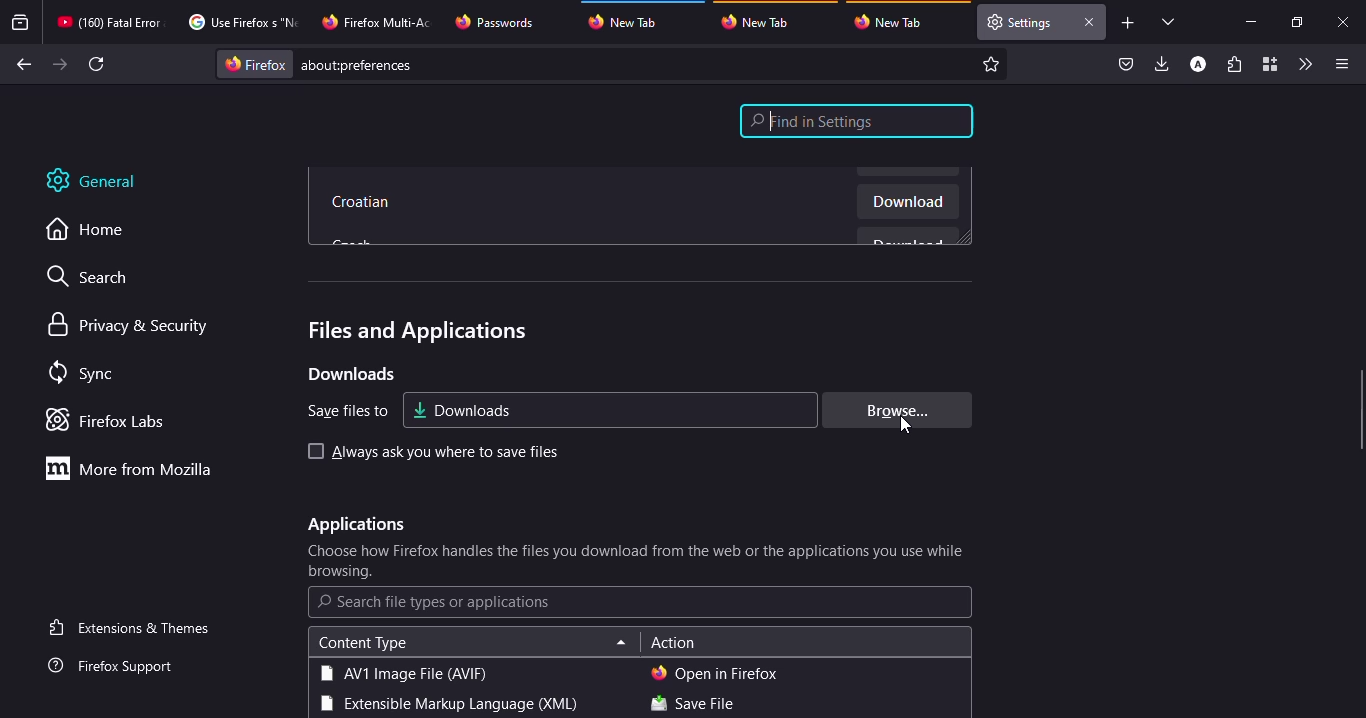  What do you see at coordinates (1088, 22) in the screenshot?
I see `close` at bounding box center [1088, 22].